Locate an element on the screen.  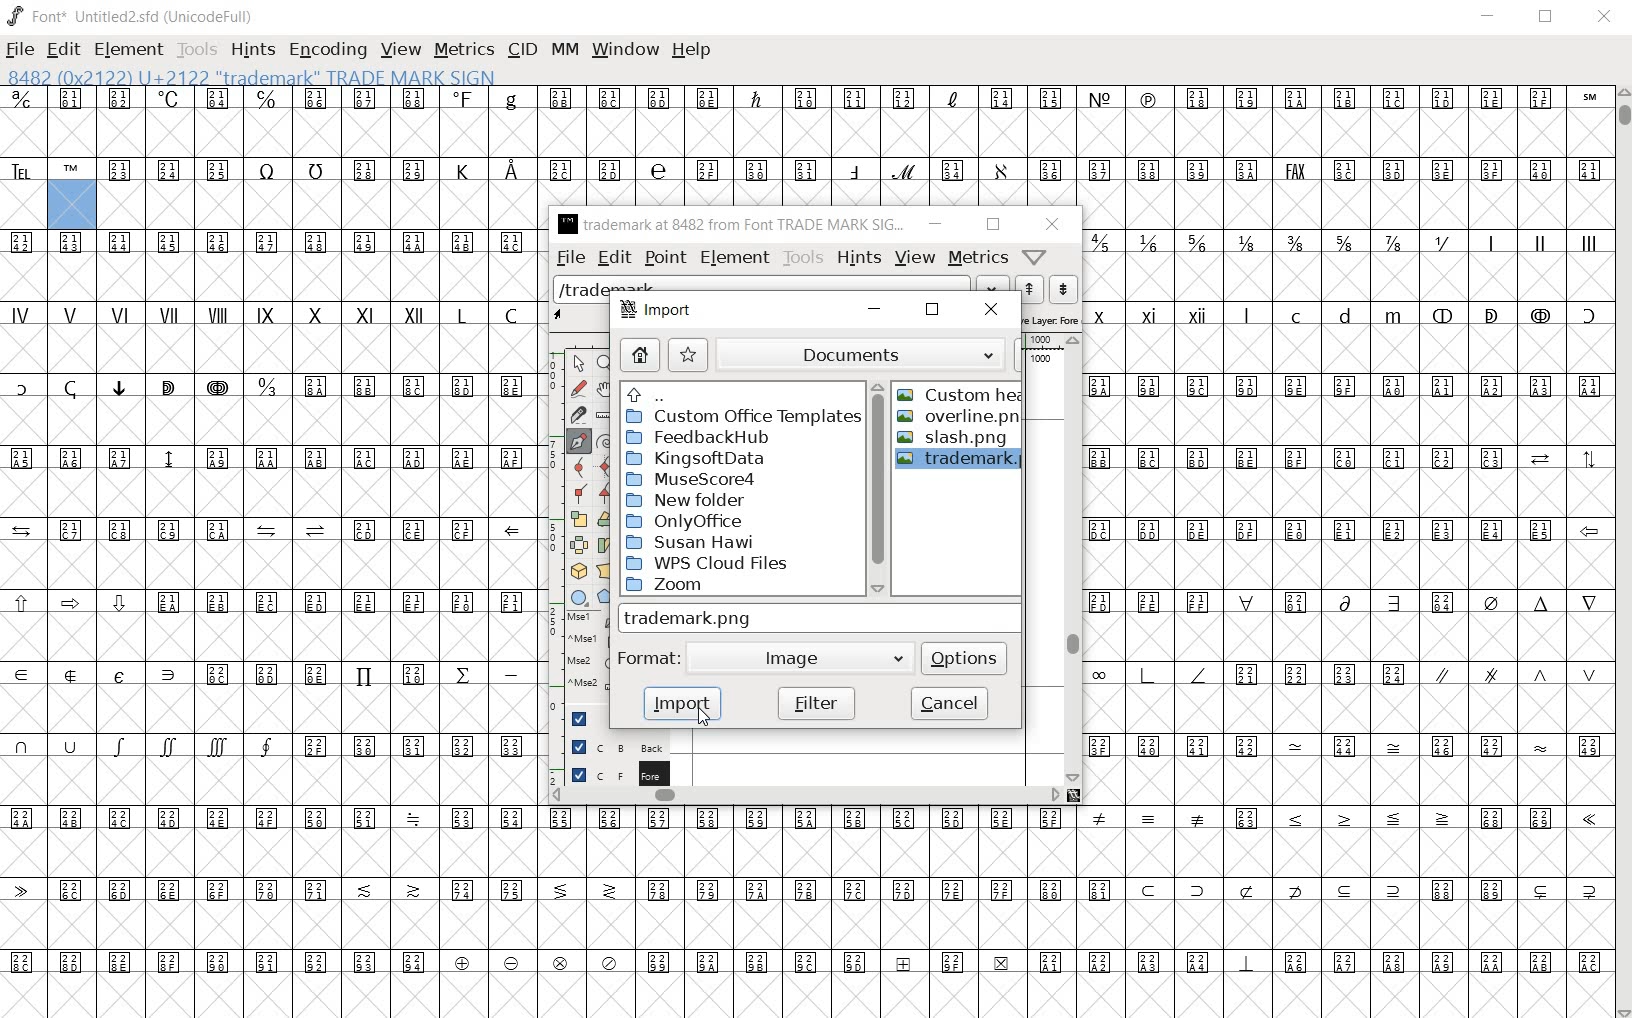
rectangle or ellipse is located at coordinates (576, 596).